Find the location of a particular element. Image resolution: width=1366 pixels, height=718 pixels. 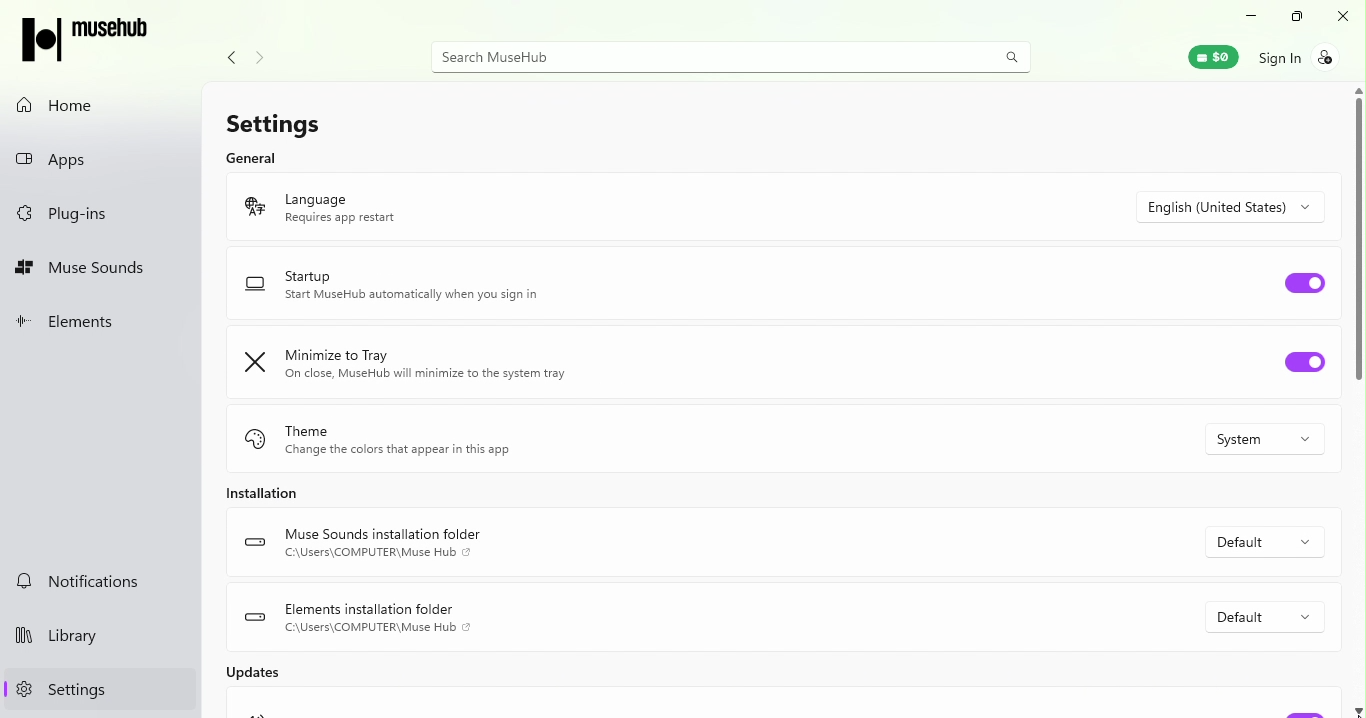

Drop down is located at coordinates (1234, 208).